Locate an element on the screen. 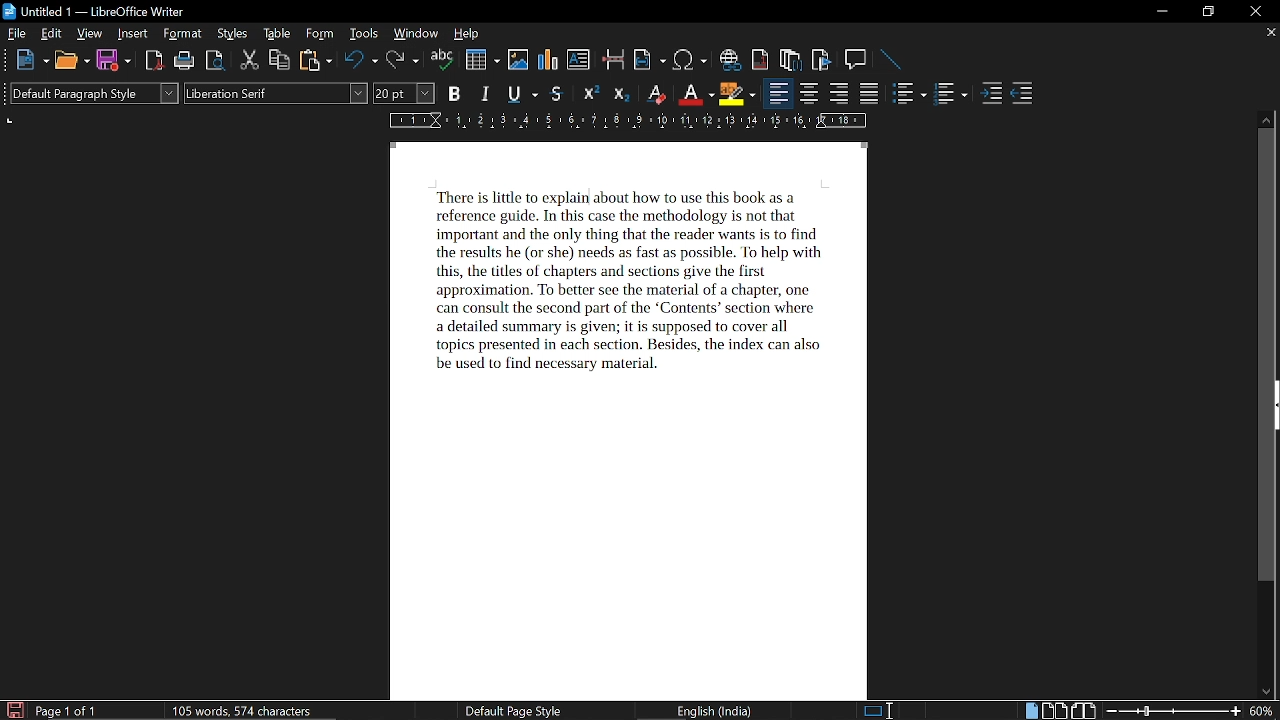 This screenshot has width=1280, height=720. line is located at coordinates (890, 59).